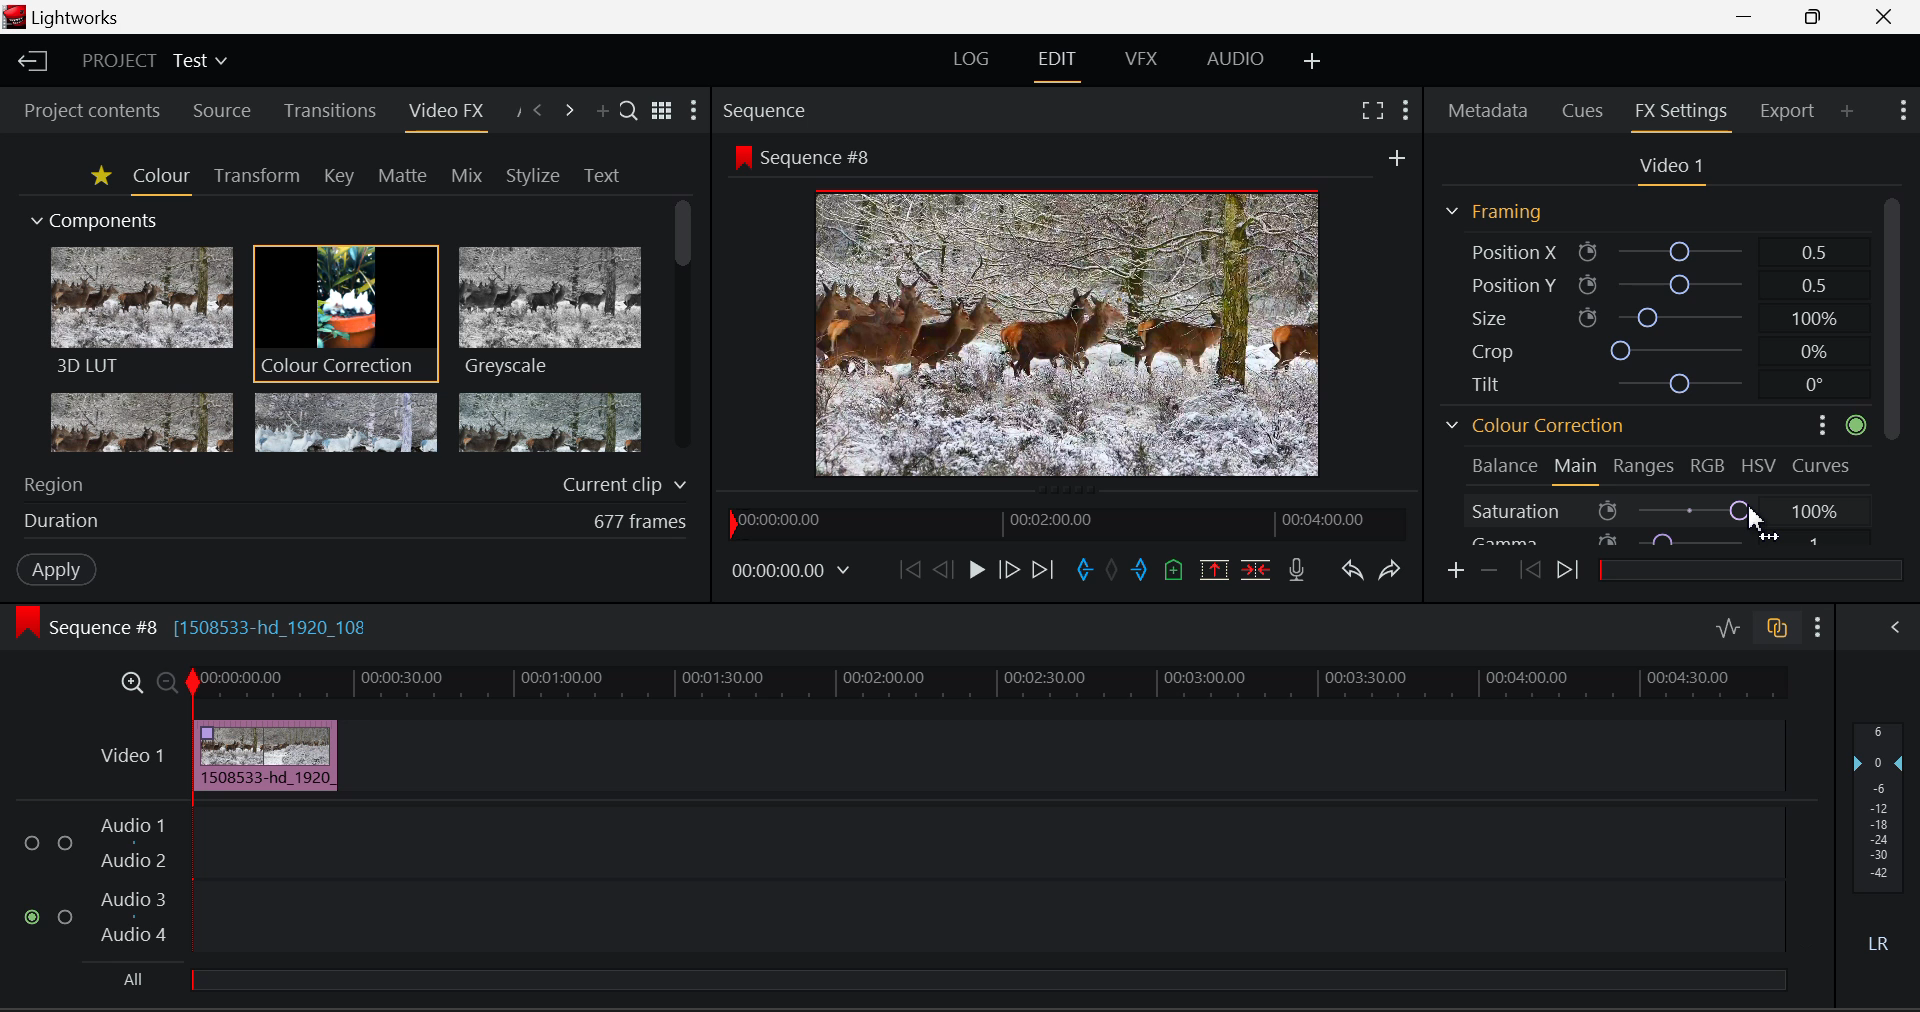  What do you see at coordinates (1857, 424) in the screenshot?
I see `active` at bounding box center [1857, 424].